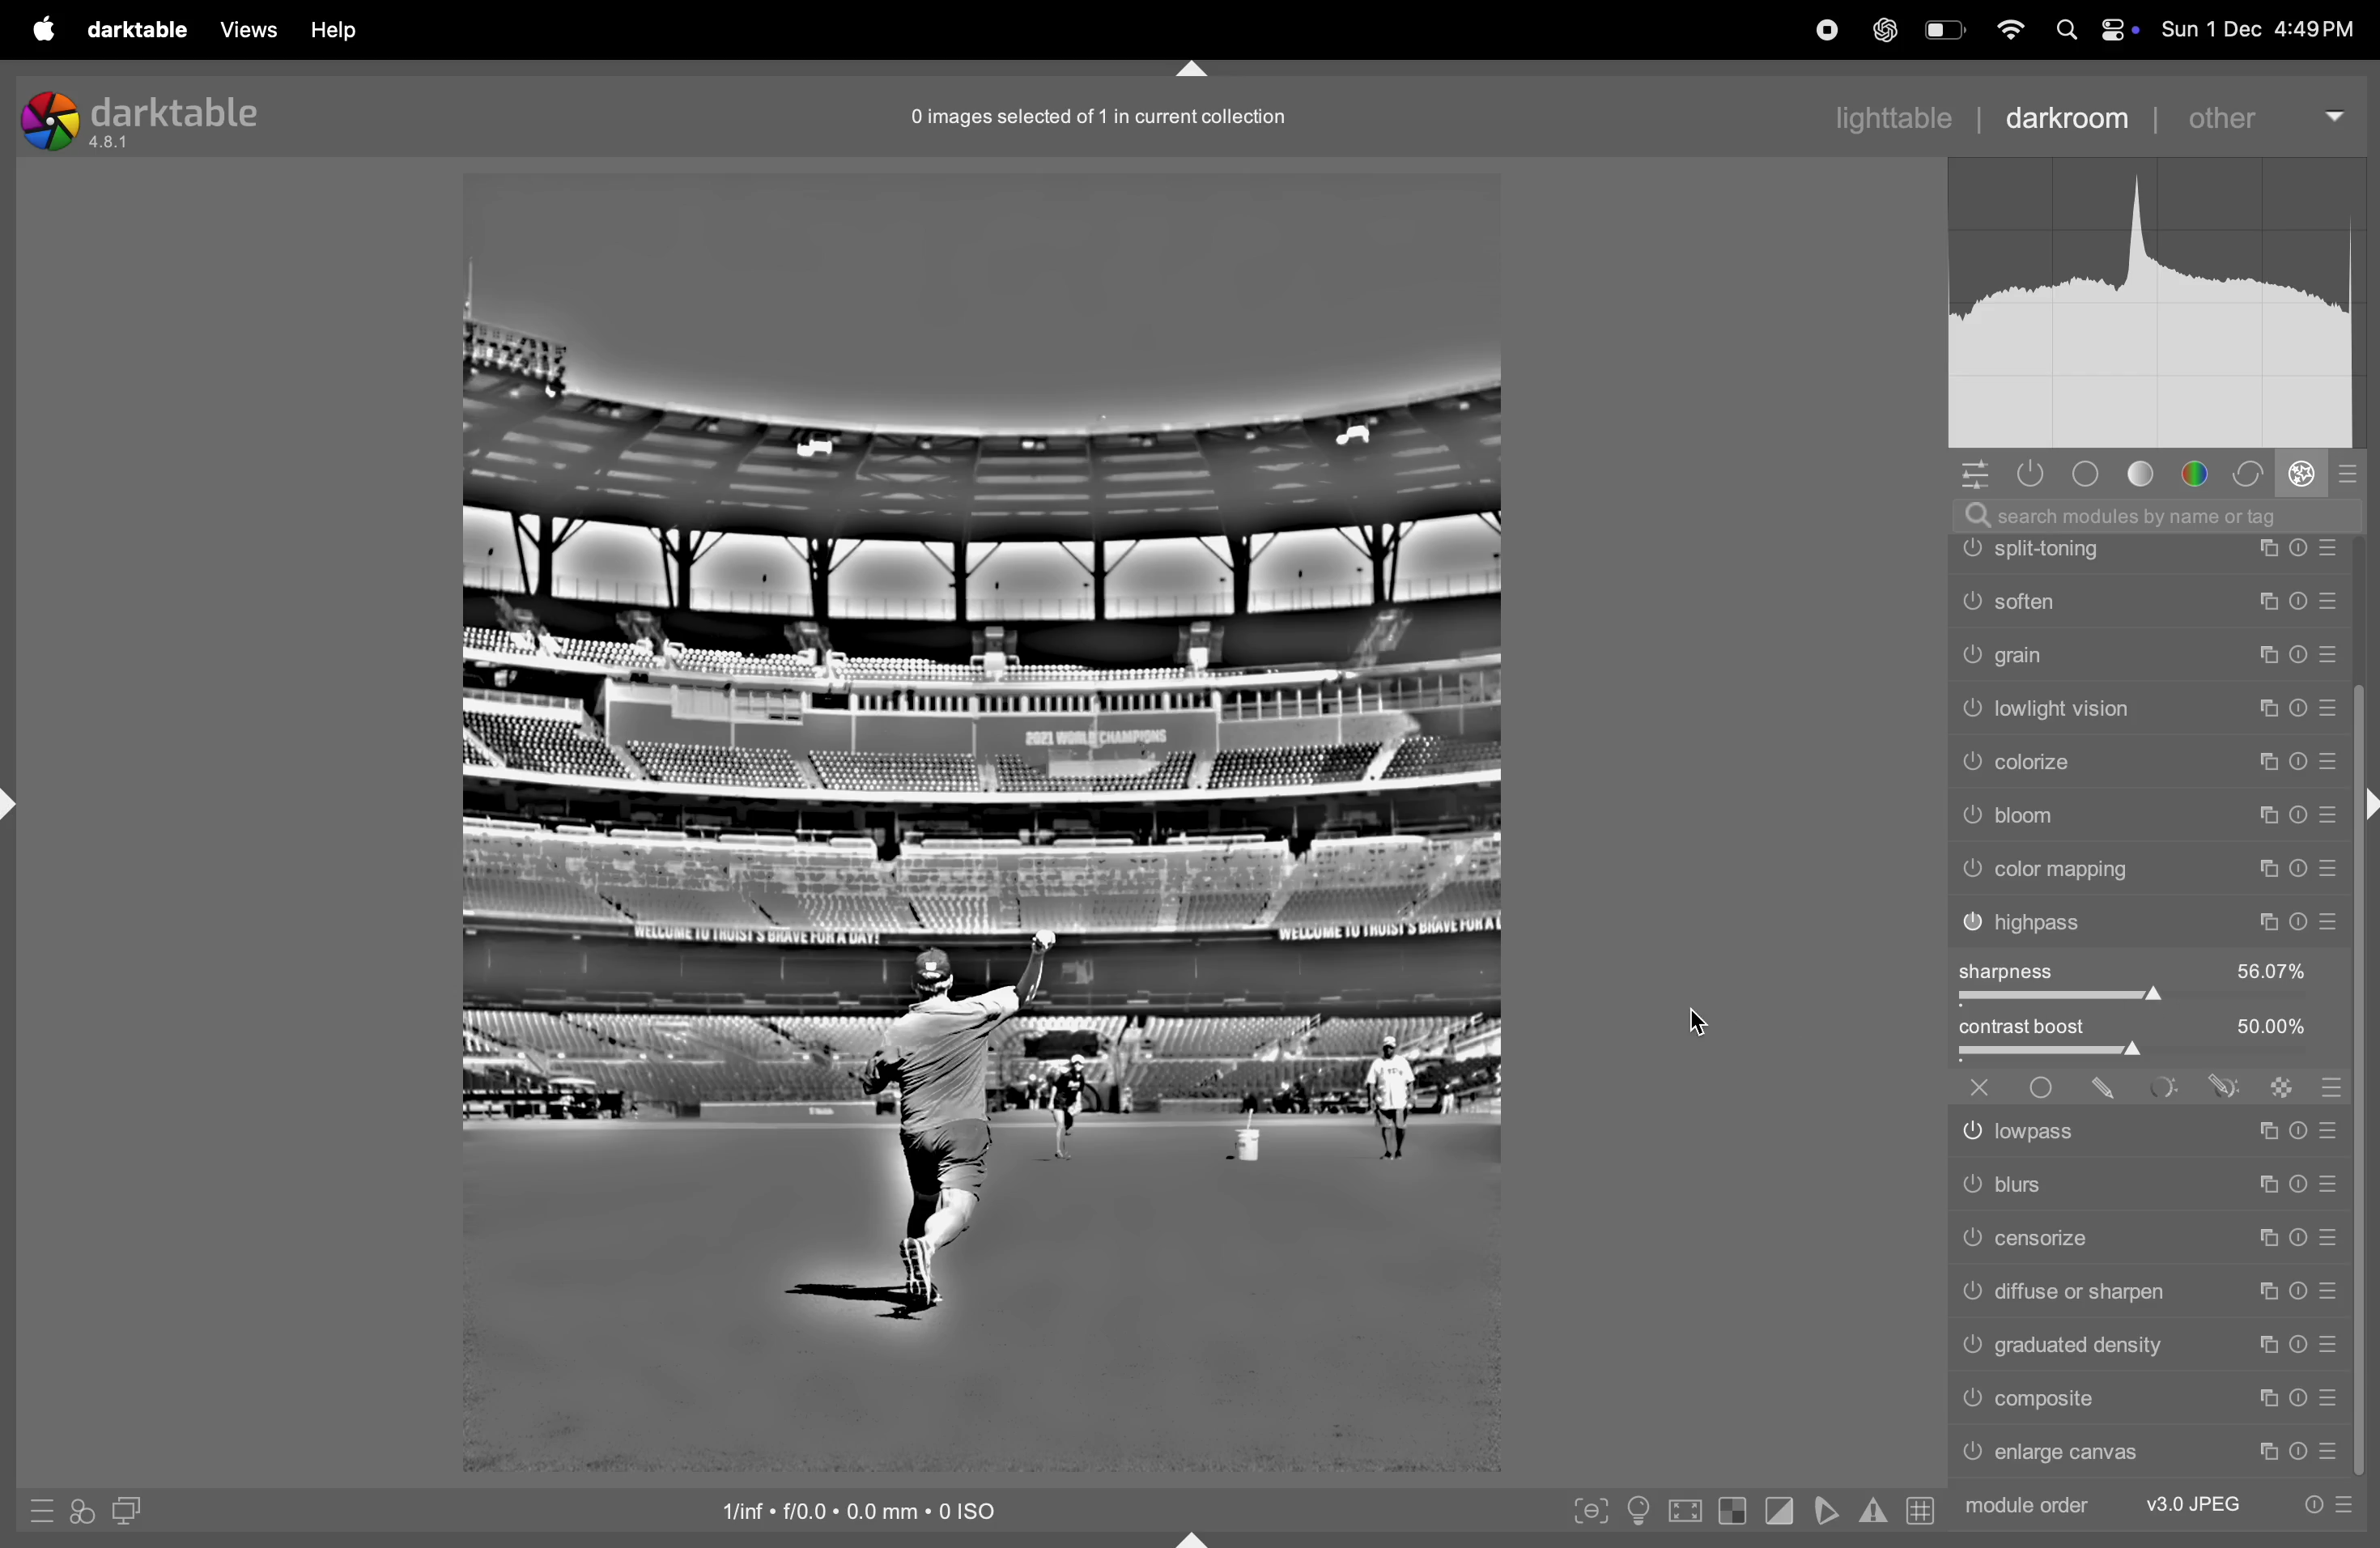  I want to click on other, so click(2256, 119).